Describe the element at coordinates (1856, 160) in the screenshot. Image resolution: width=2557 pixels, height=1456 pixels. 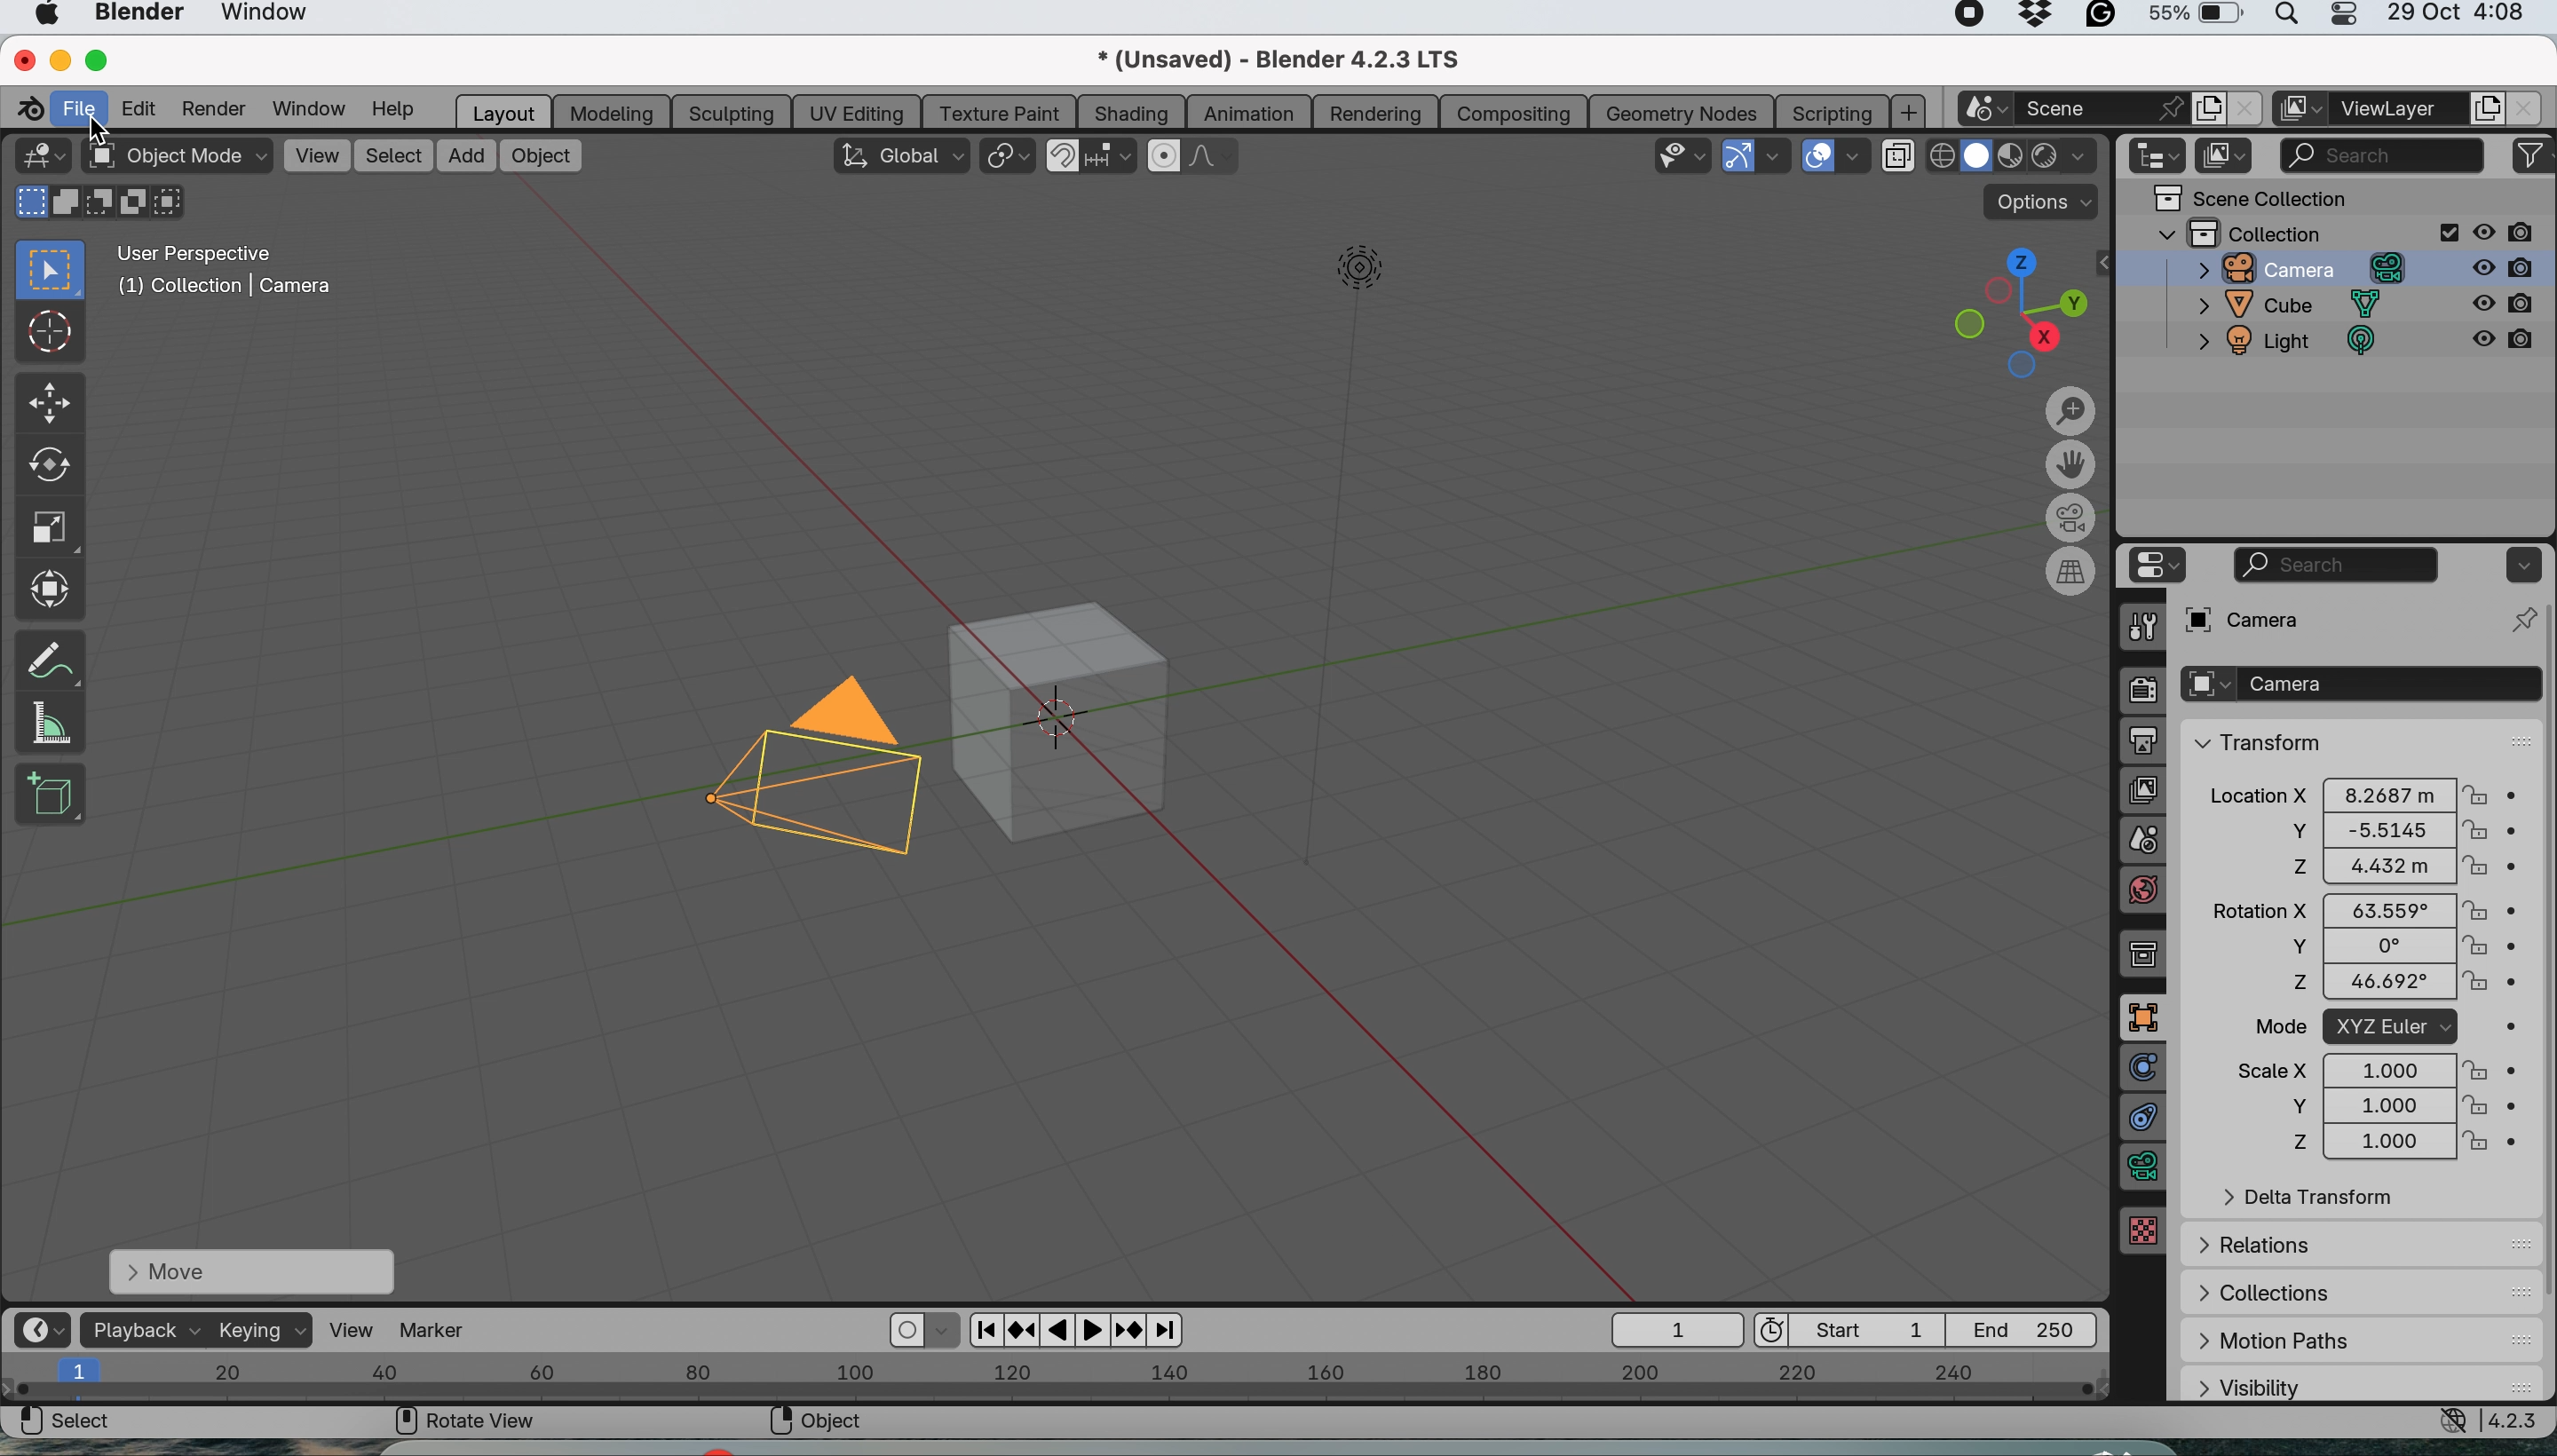
I see `overlays` at that location.